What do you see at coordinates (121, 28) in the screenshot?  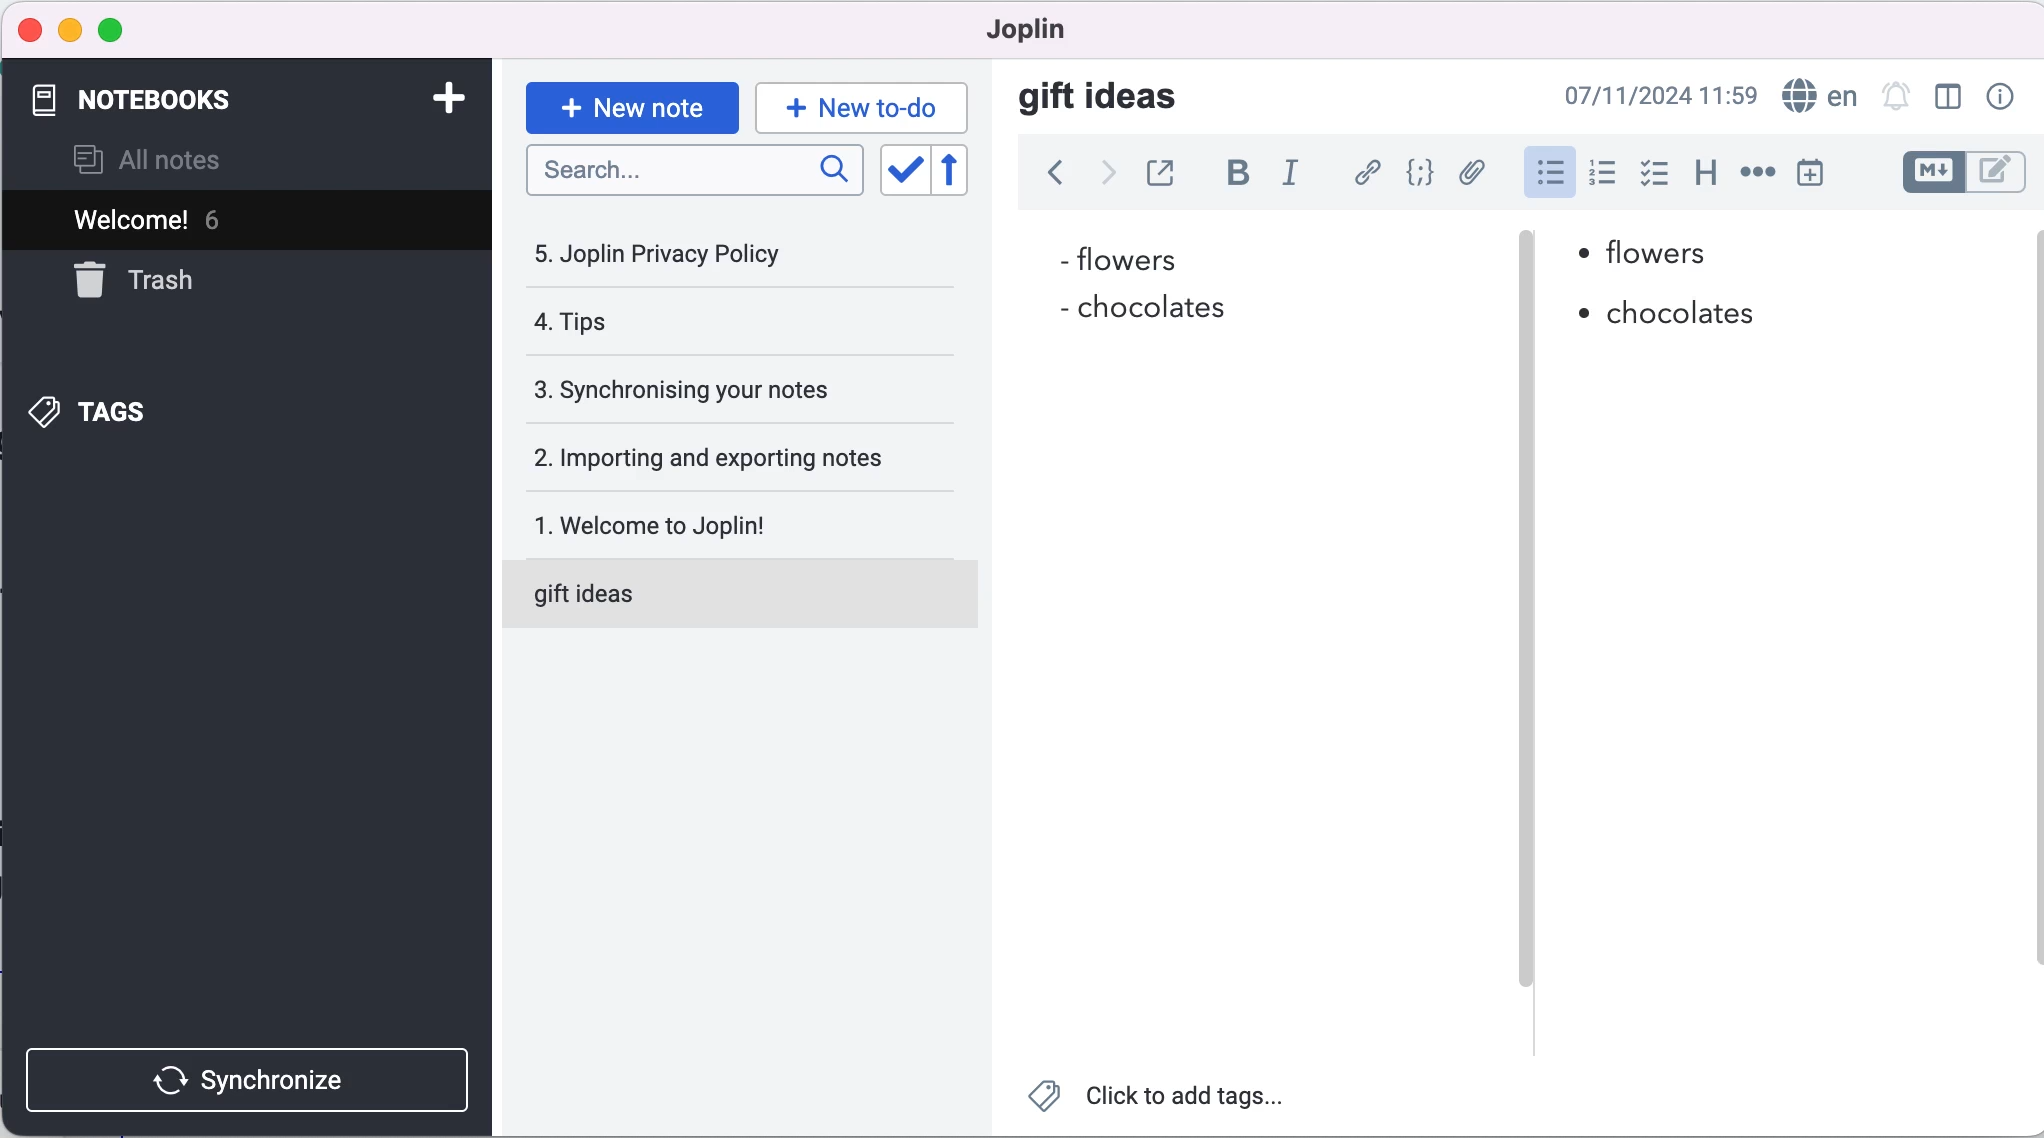 I see `maximize` at bounding box center [121, 28].